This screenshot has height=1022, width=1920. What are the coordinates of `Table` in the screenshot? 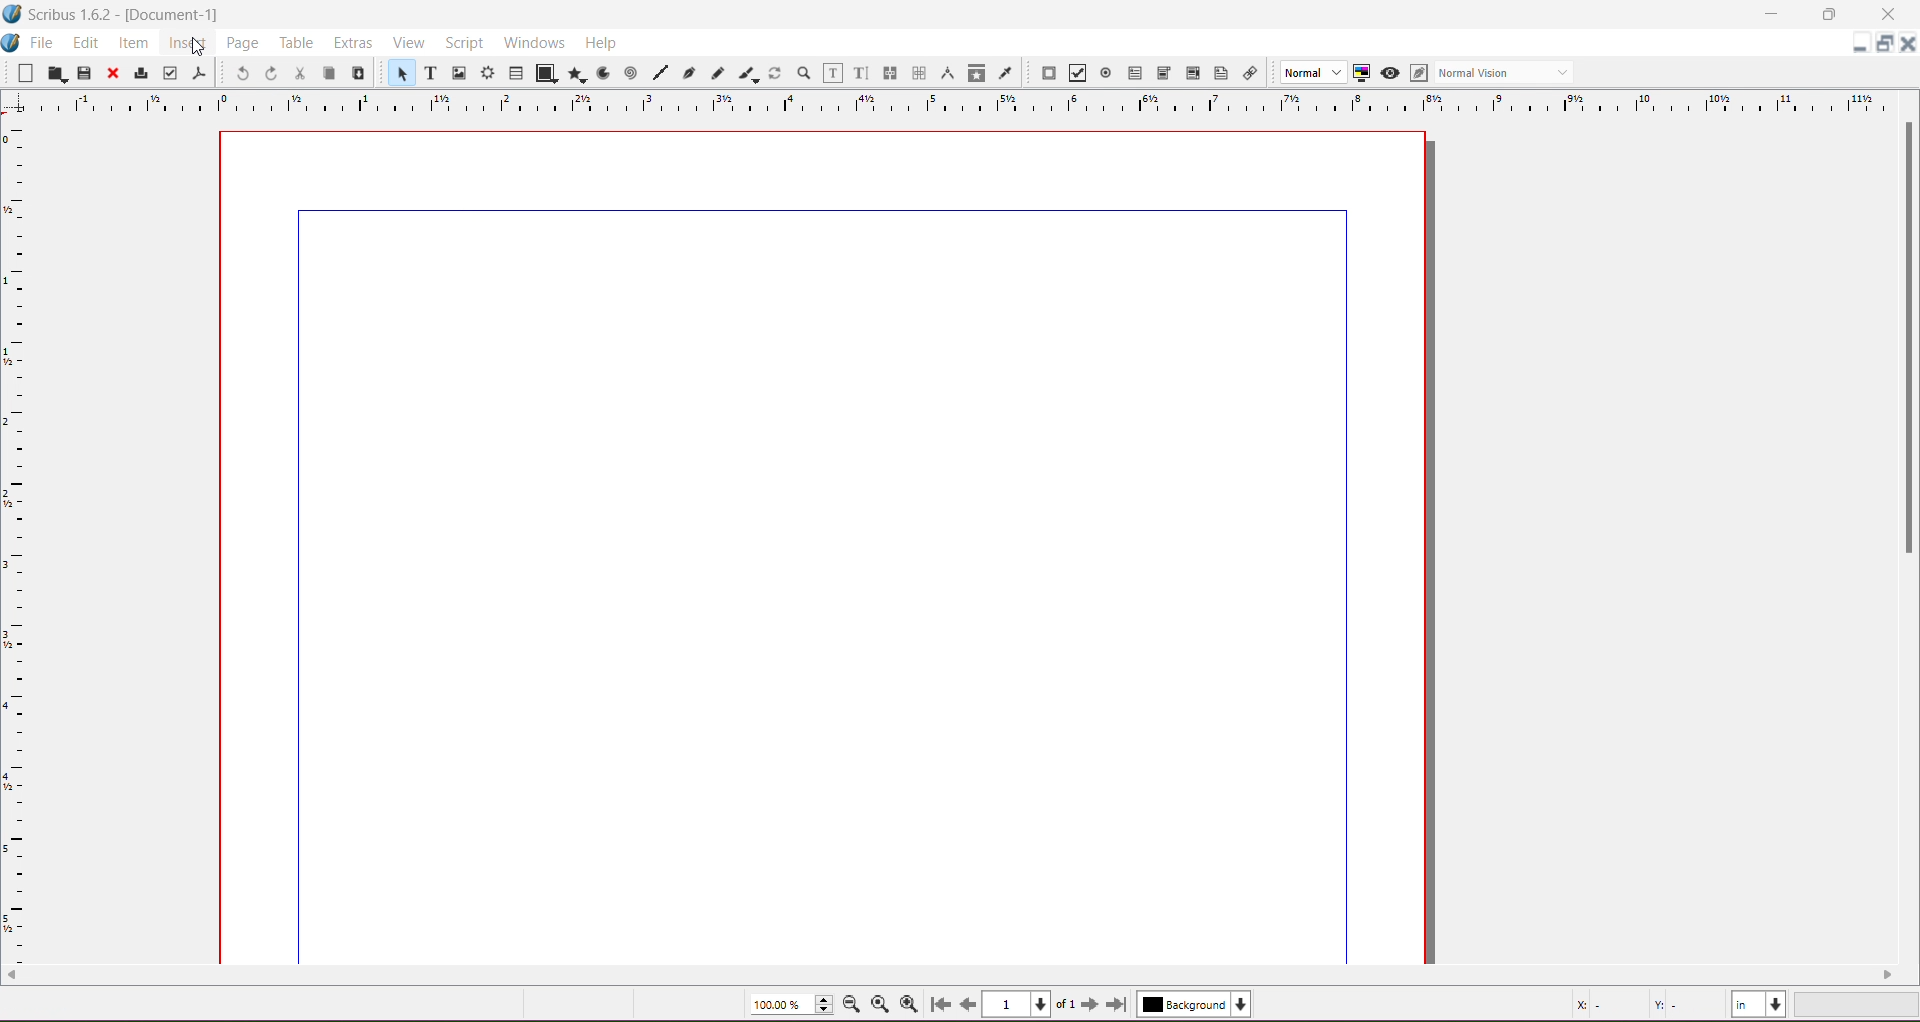 It's located at (516, 72).